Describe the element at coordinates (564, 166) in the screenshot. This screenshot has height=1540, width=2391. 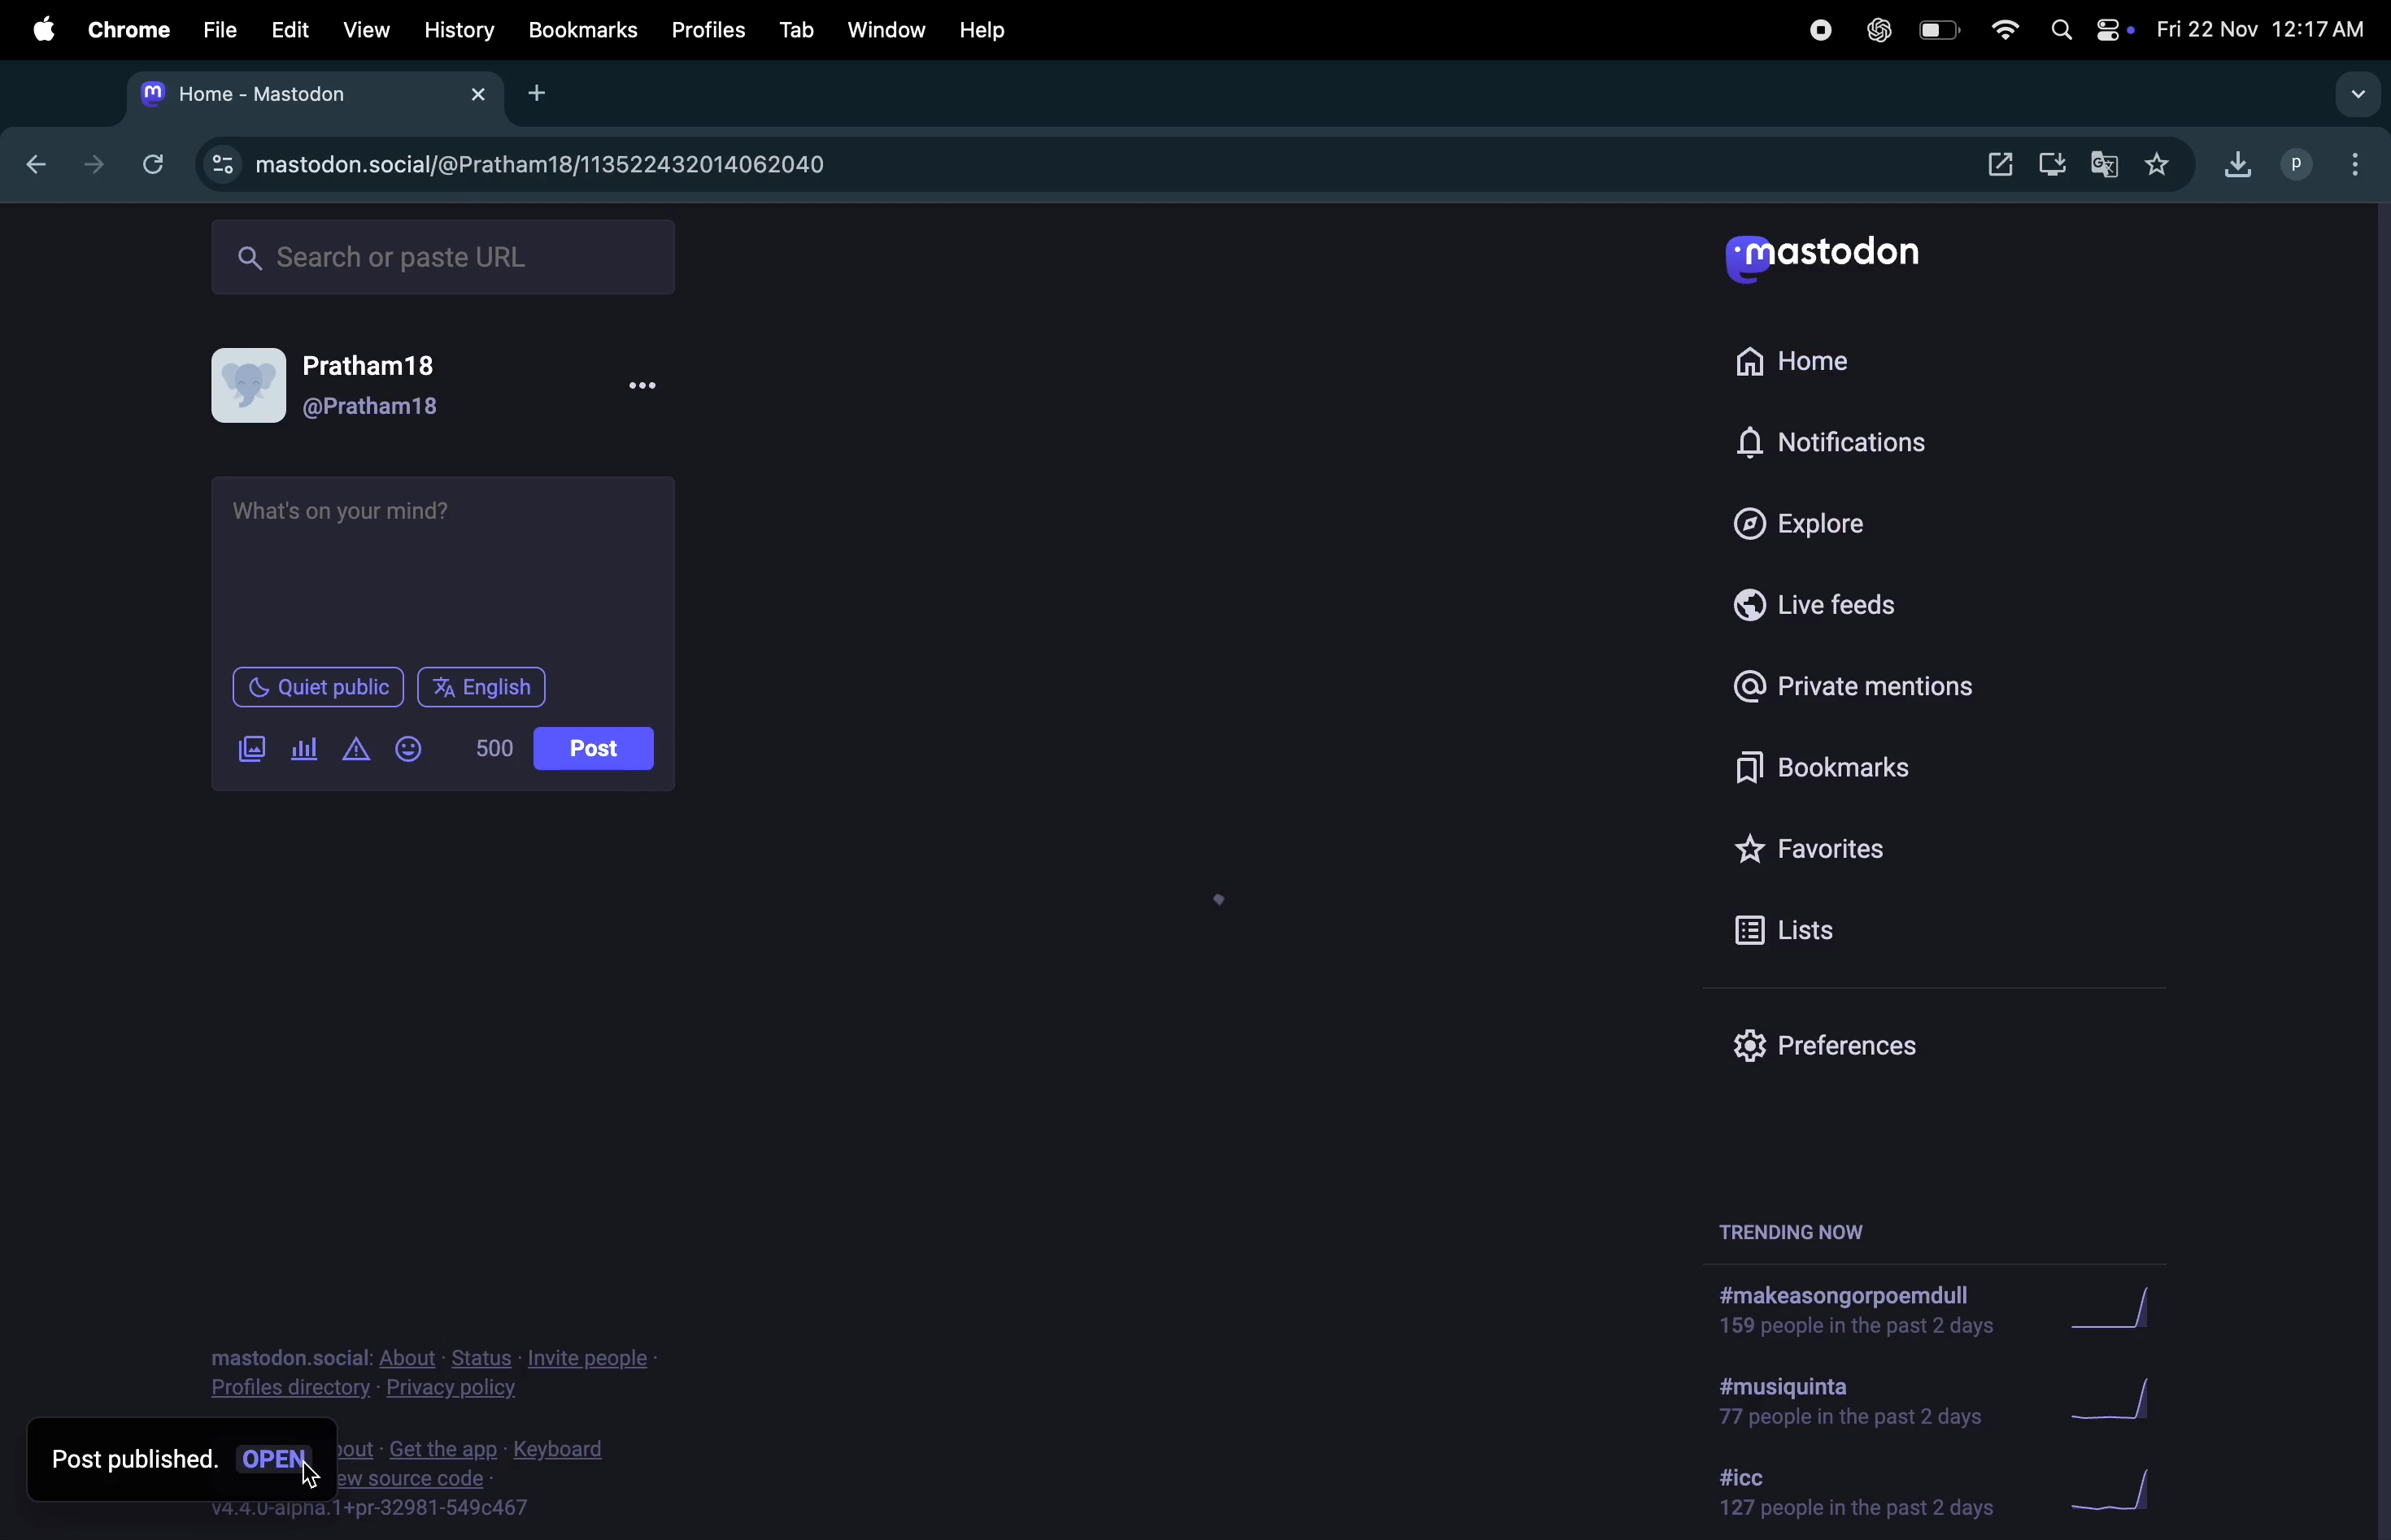
I see `mastodon url` at that location.